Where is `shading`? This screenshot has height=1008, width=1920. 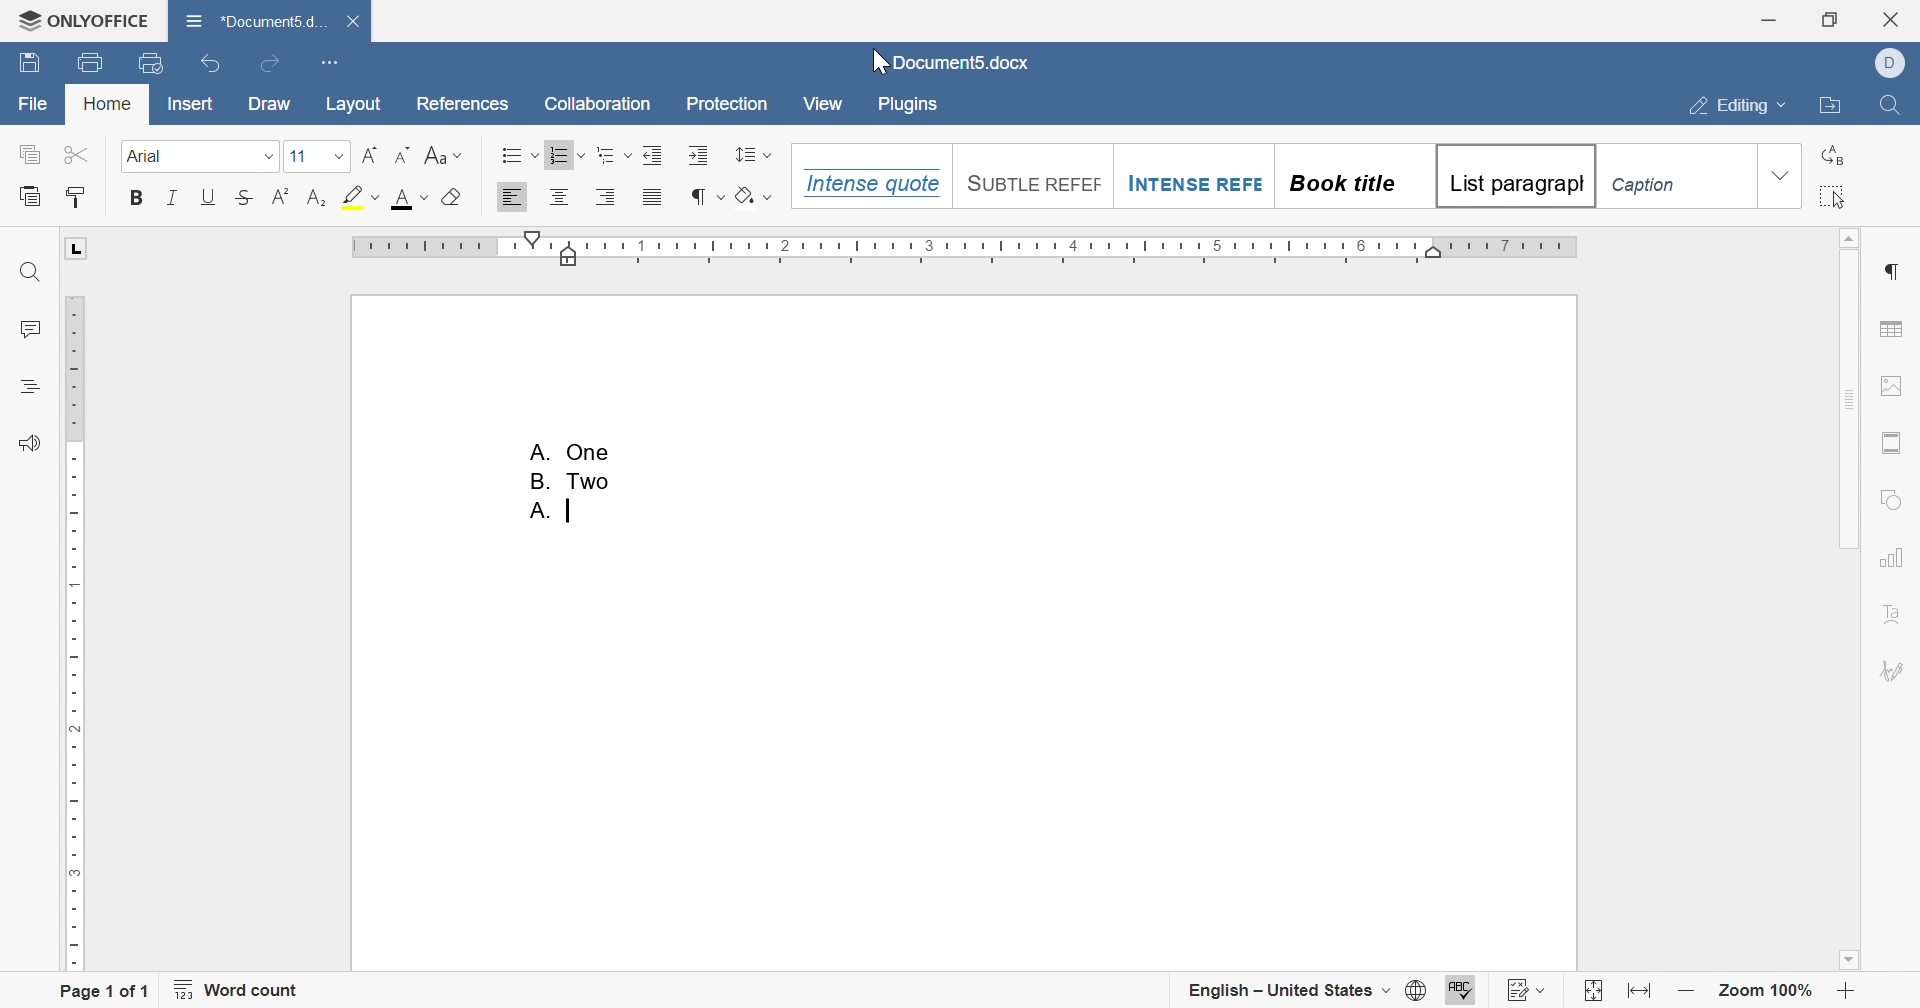
shading is located at coordinates (750, 194).